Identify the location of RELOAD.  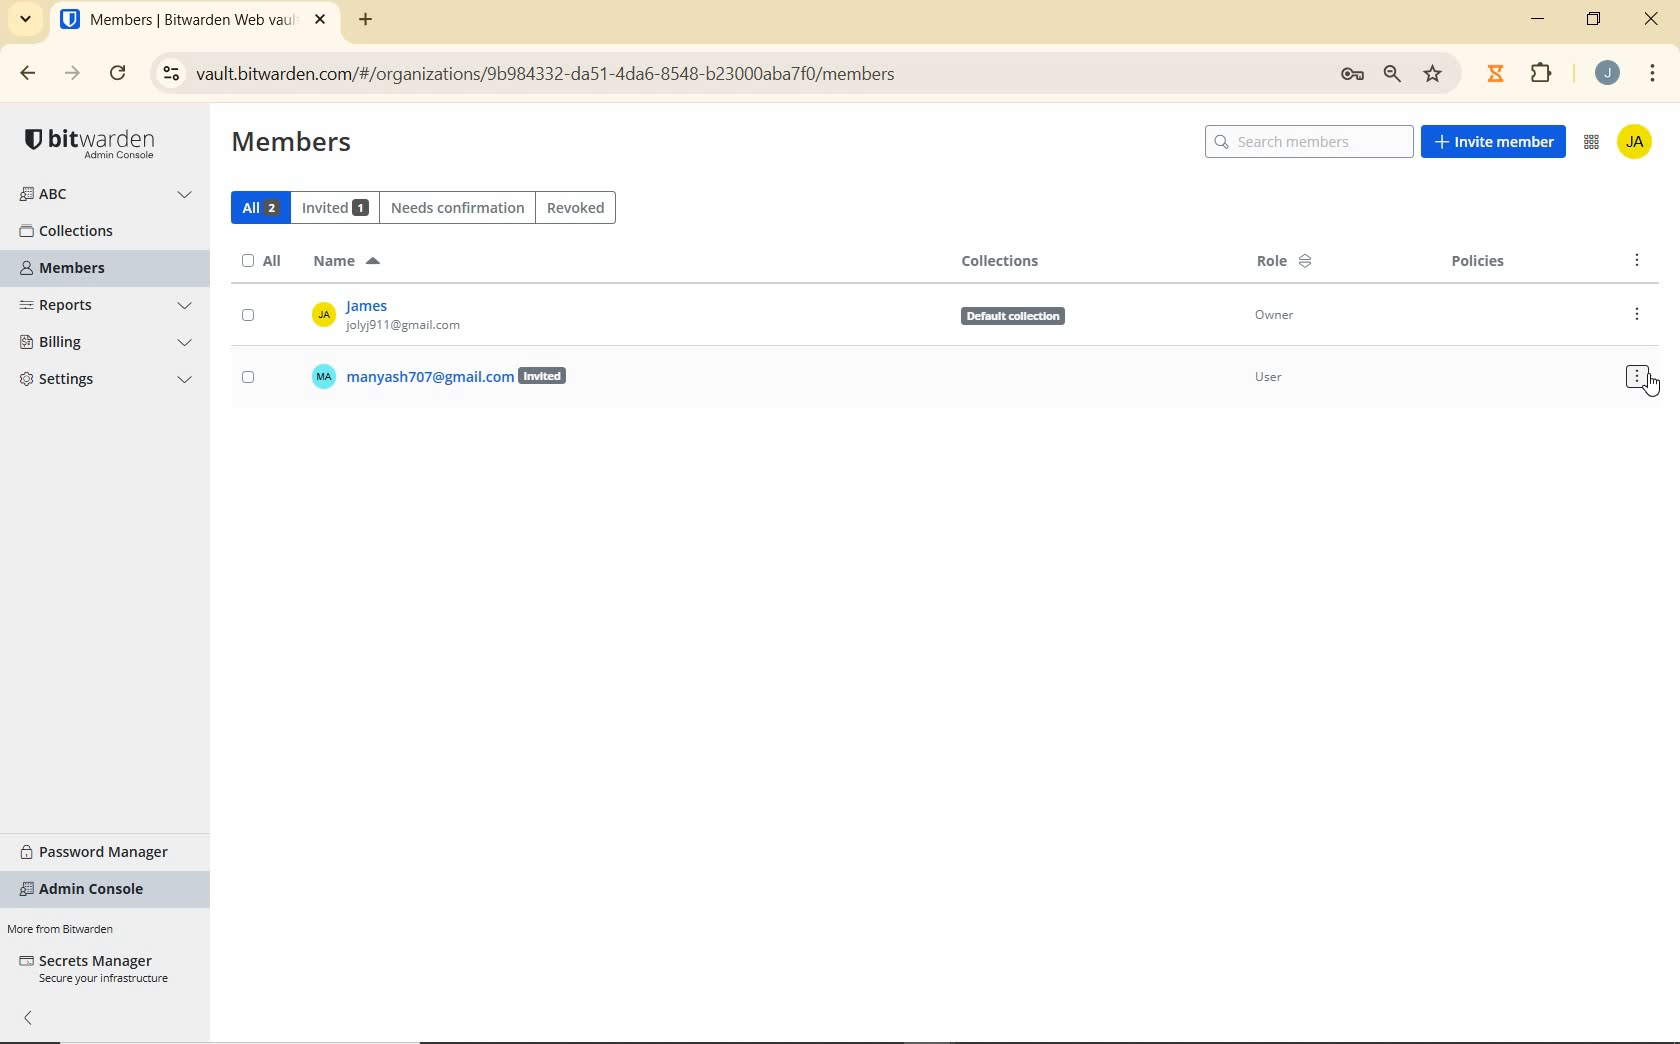
(118, 75).